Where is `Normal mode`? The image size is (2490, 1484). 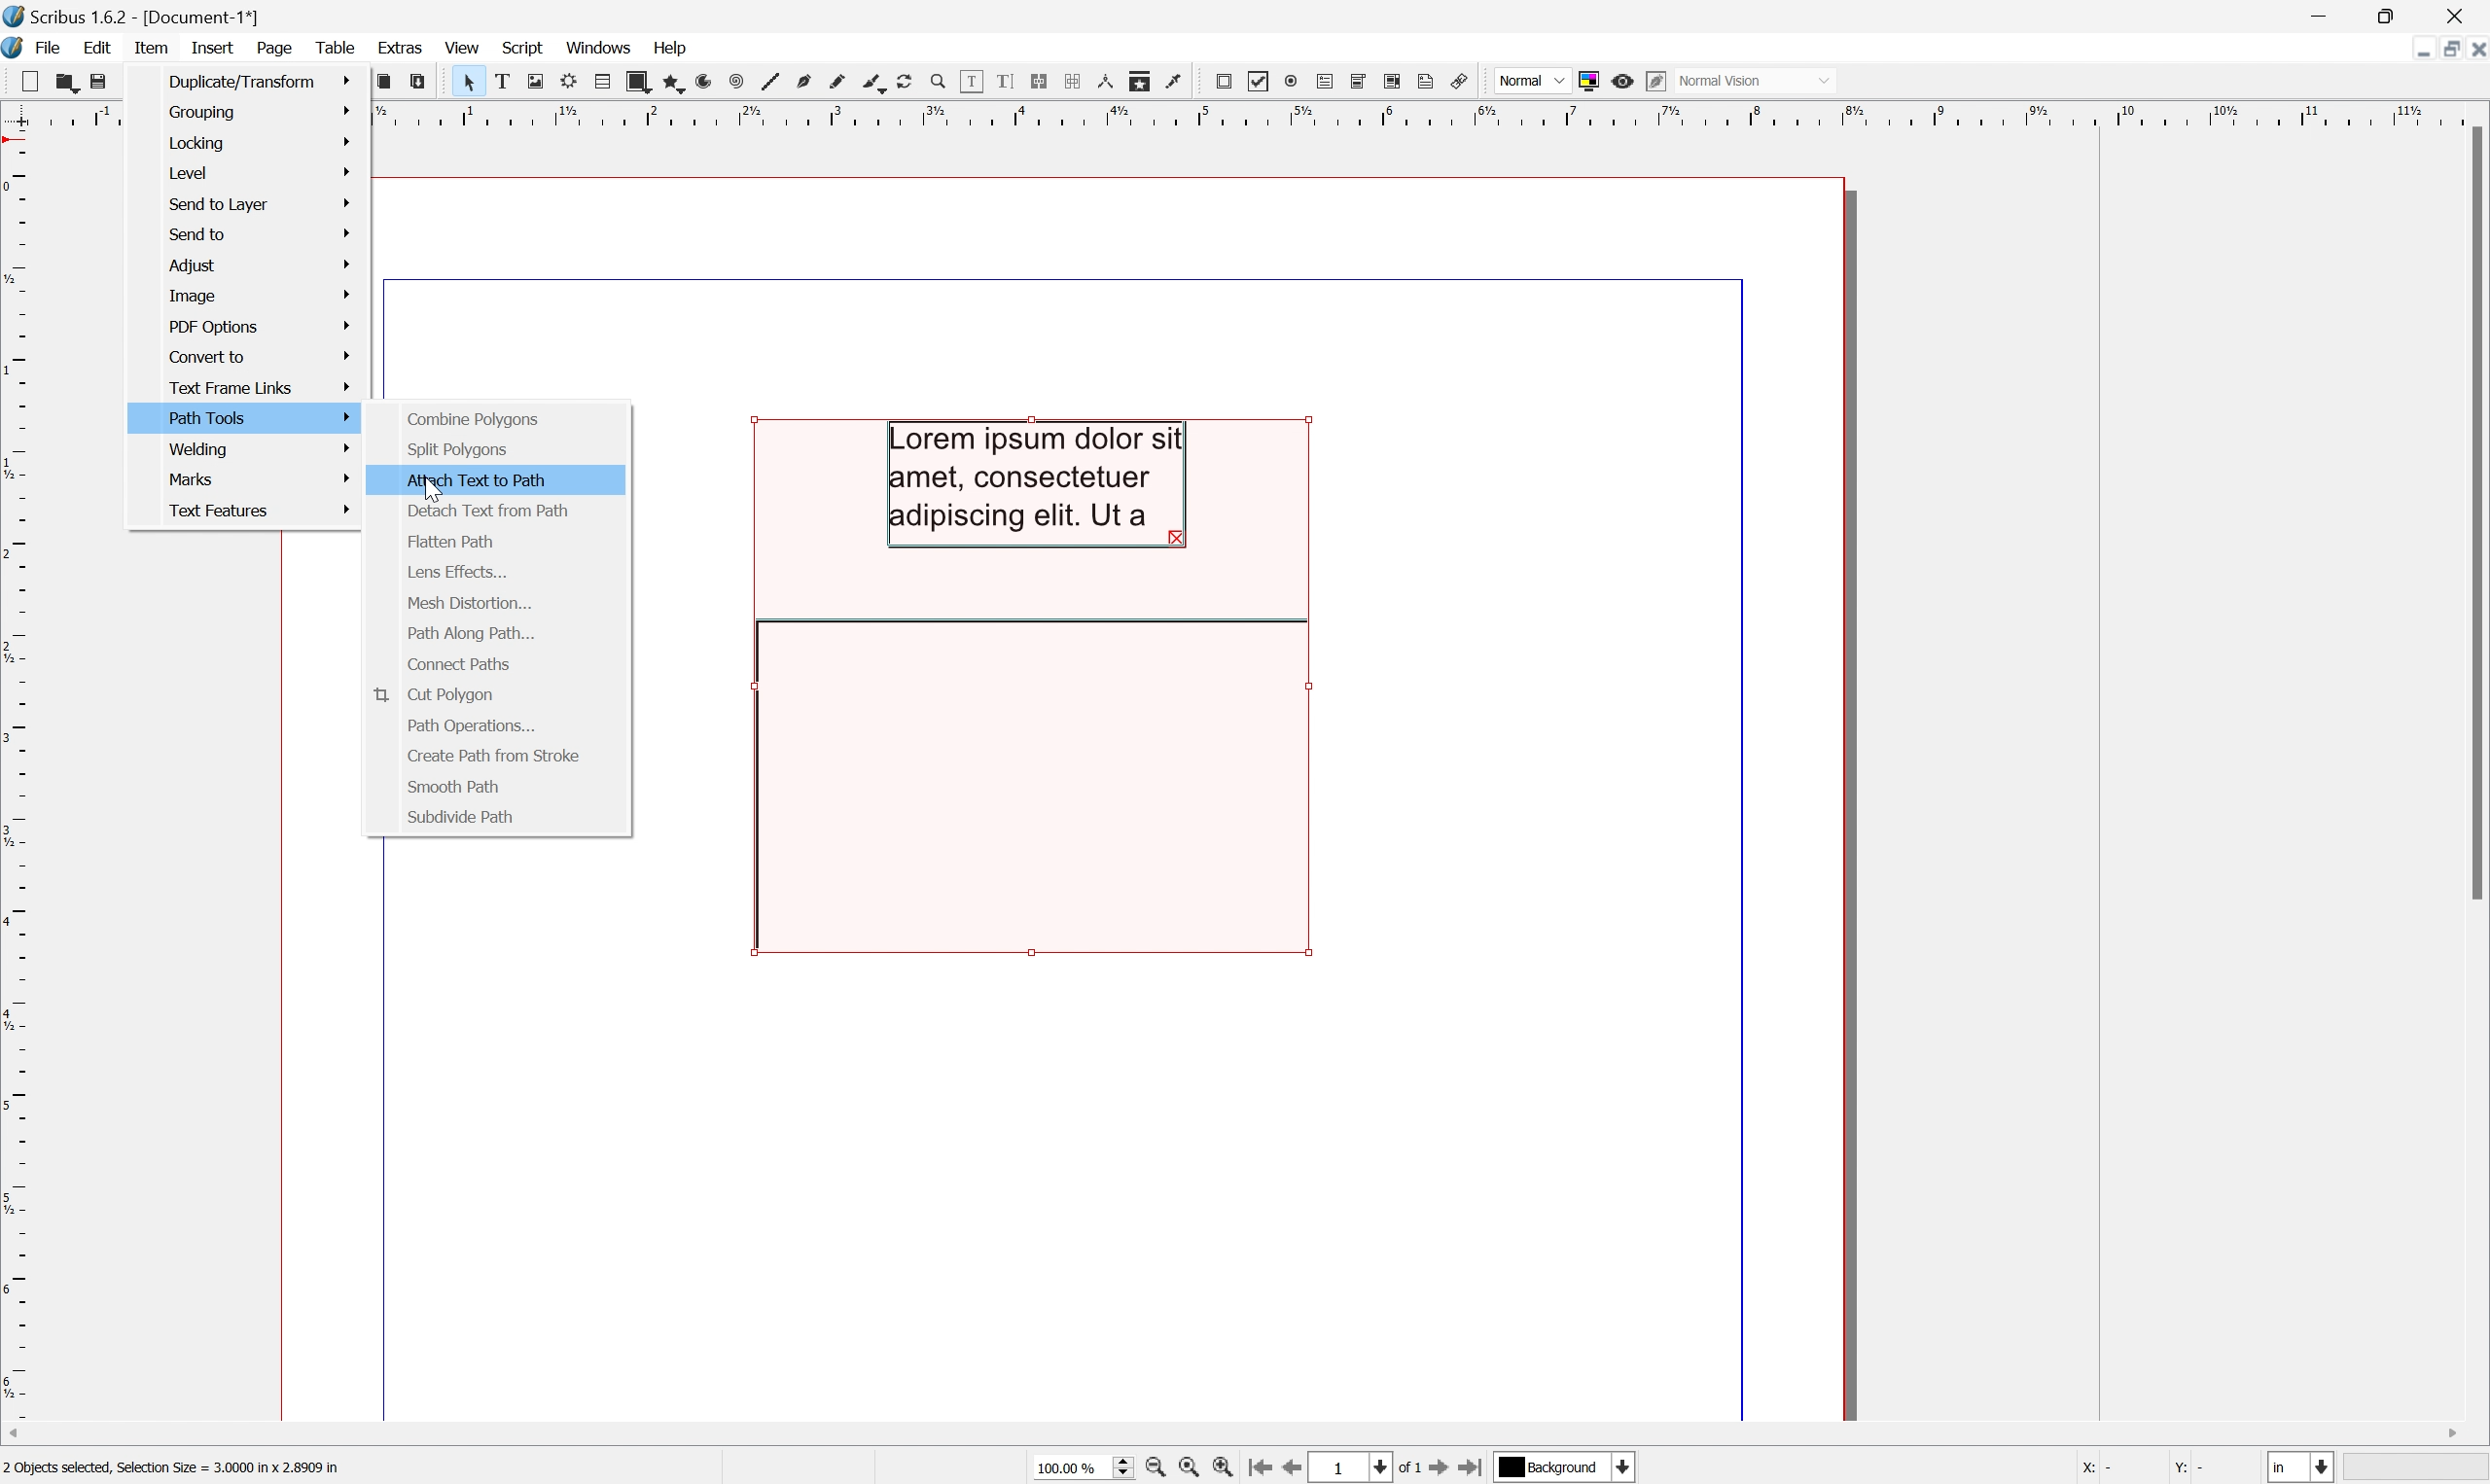
Normal mode is located at coordinates (1760, 81).